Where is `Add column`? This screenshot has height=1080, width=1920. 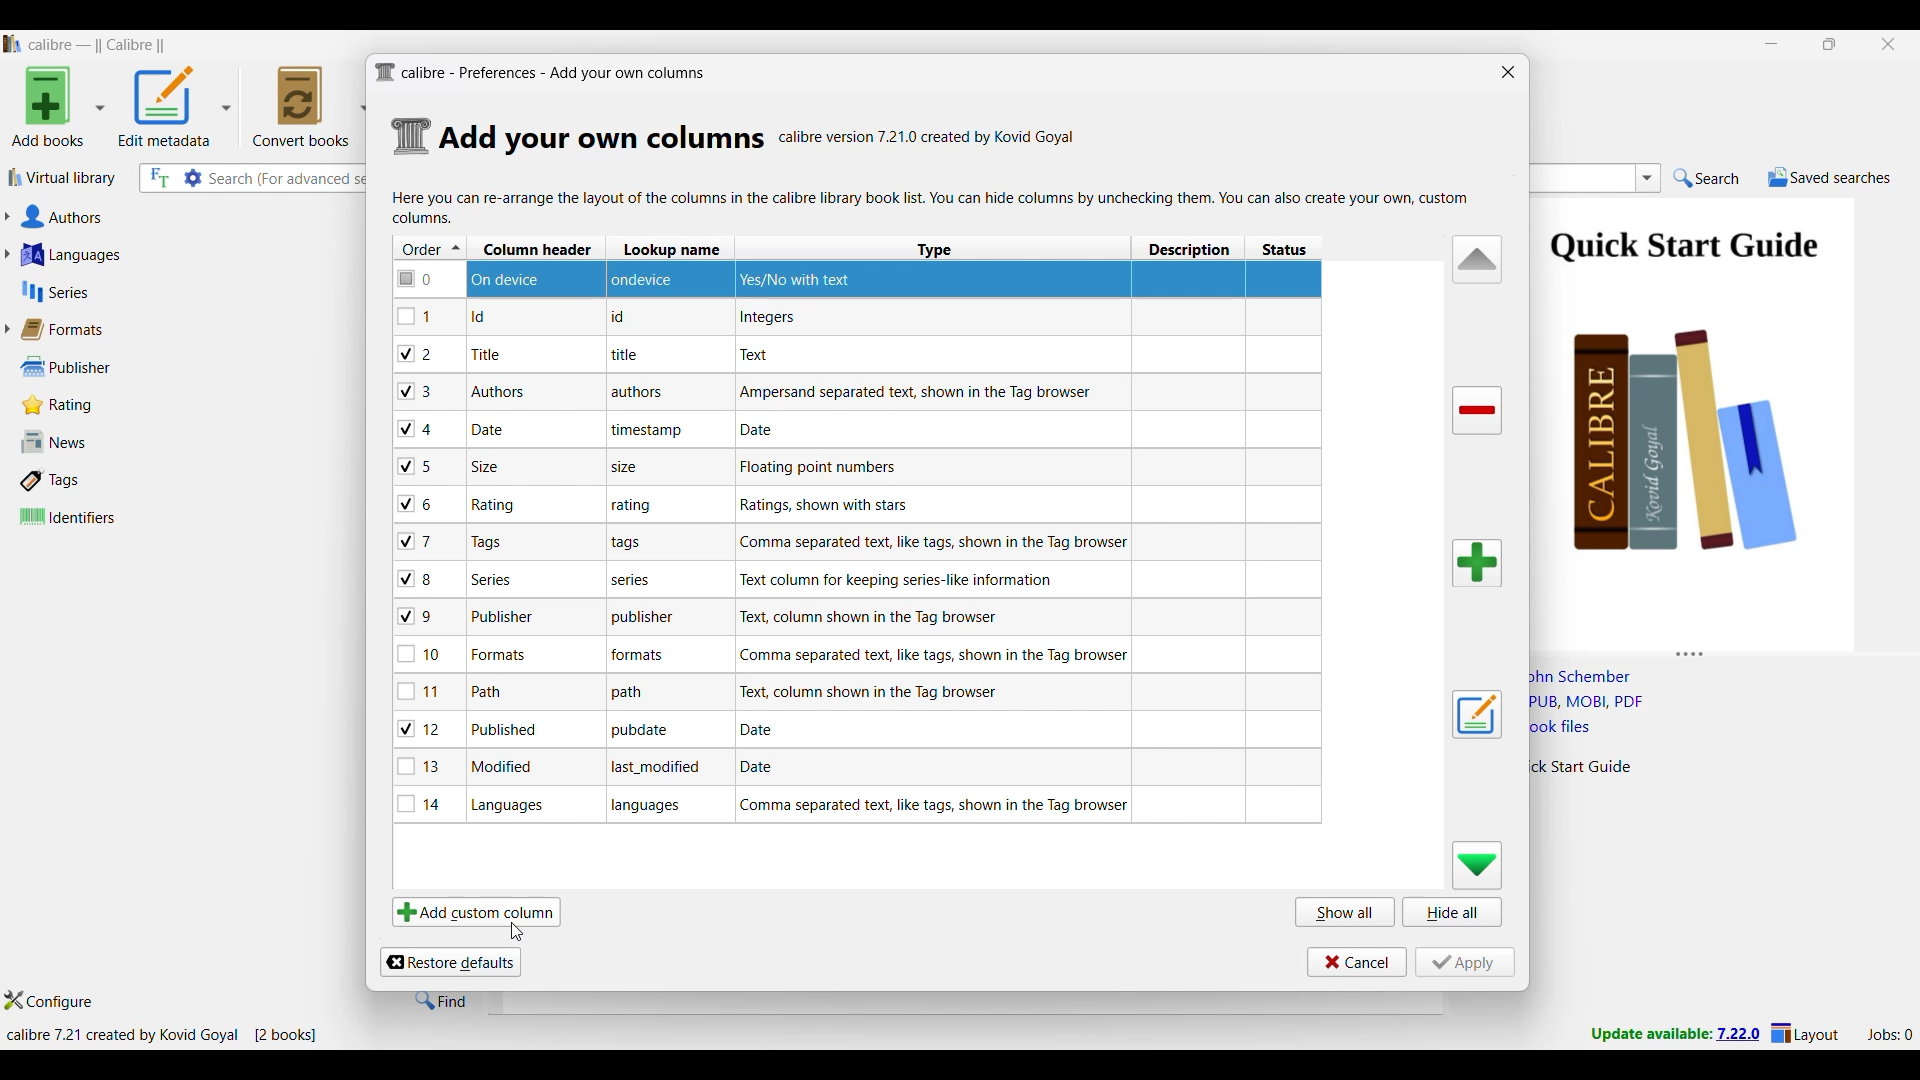
Add column is located at coordinates (1477, 563).